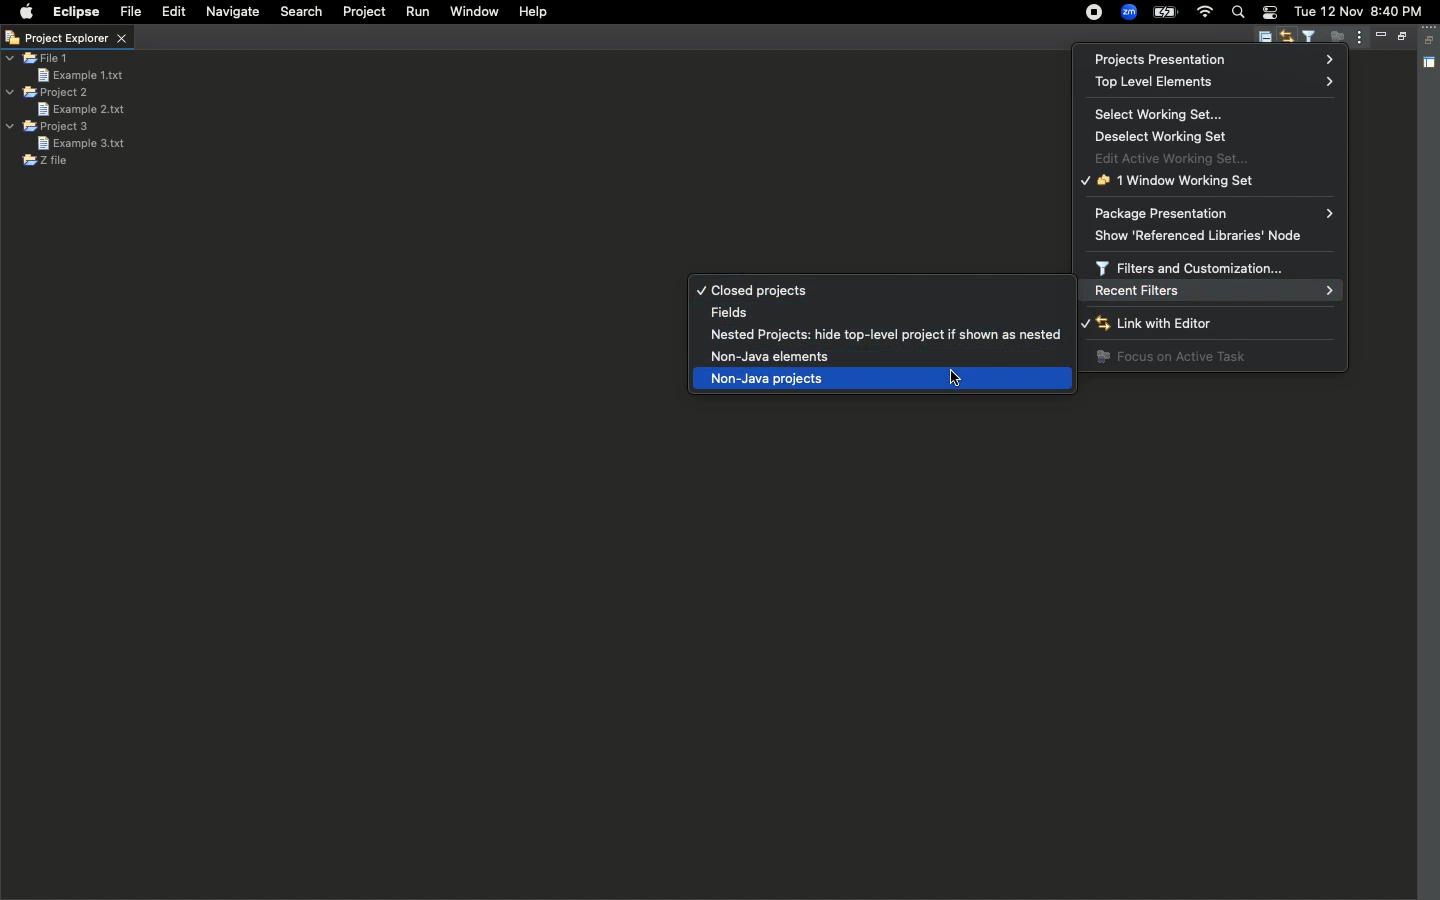 This screenshot has height=900, width=1440. What do you see at coordinates (1171, 357) in the screenshot?
I see `Focus on active task` at bounding box center [1171, 357].